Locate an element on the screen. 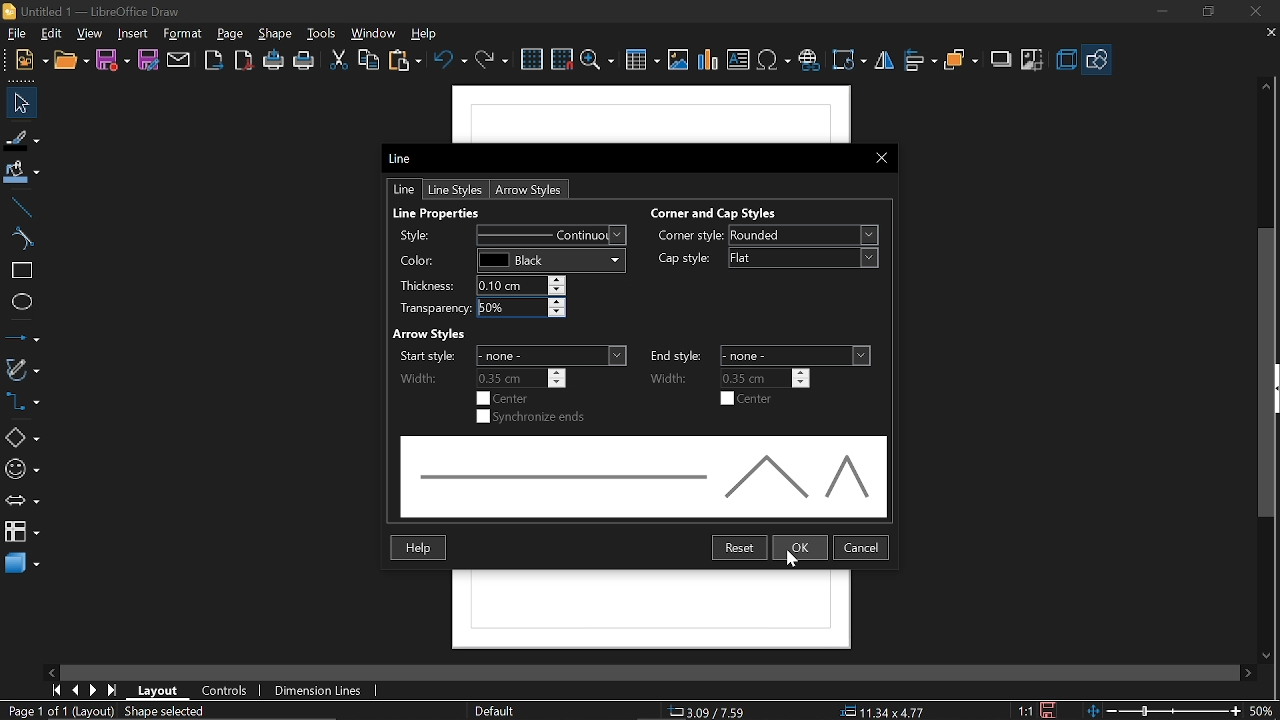 This screenshot has width=1280, height=720. center is located at coordinates (510, 398).